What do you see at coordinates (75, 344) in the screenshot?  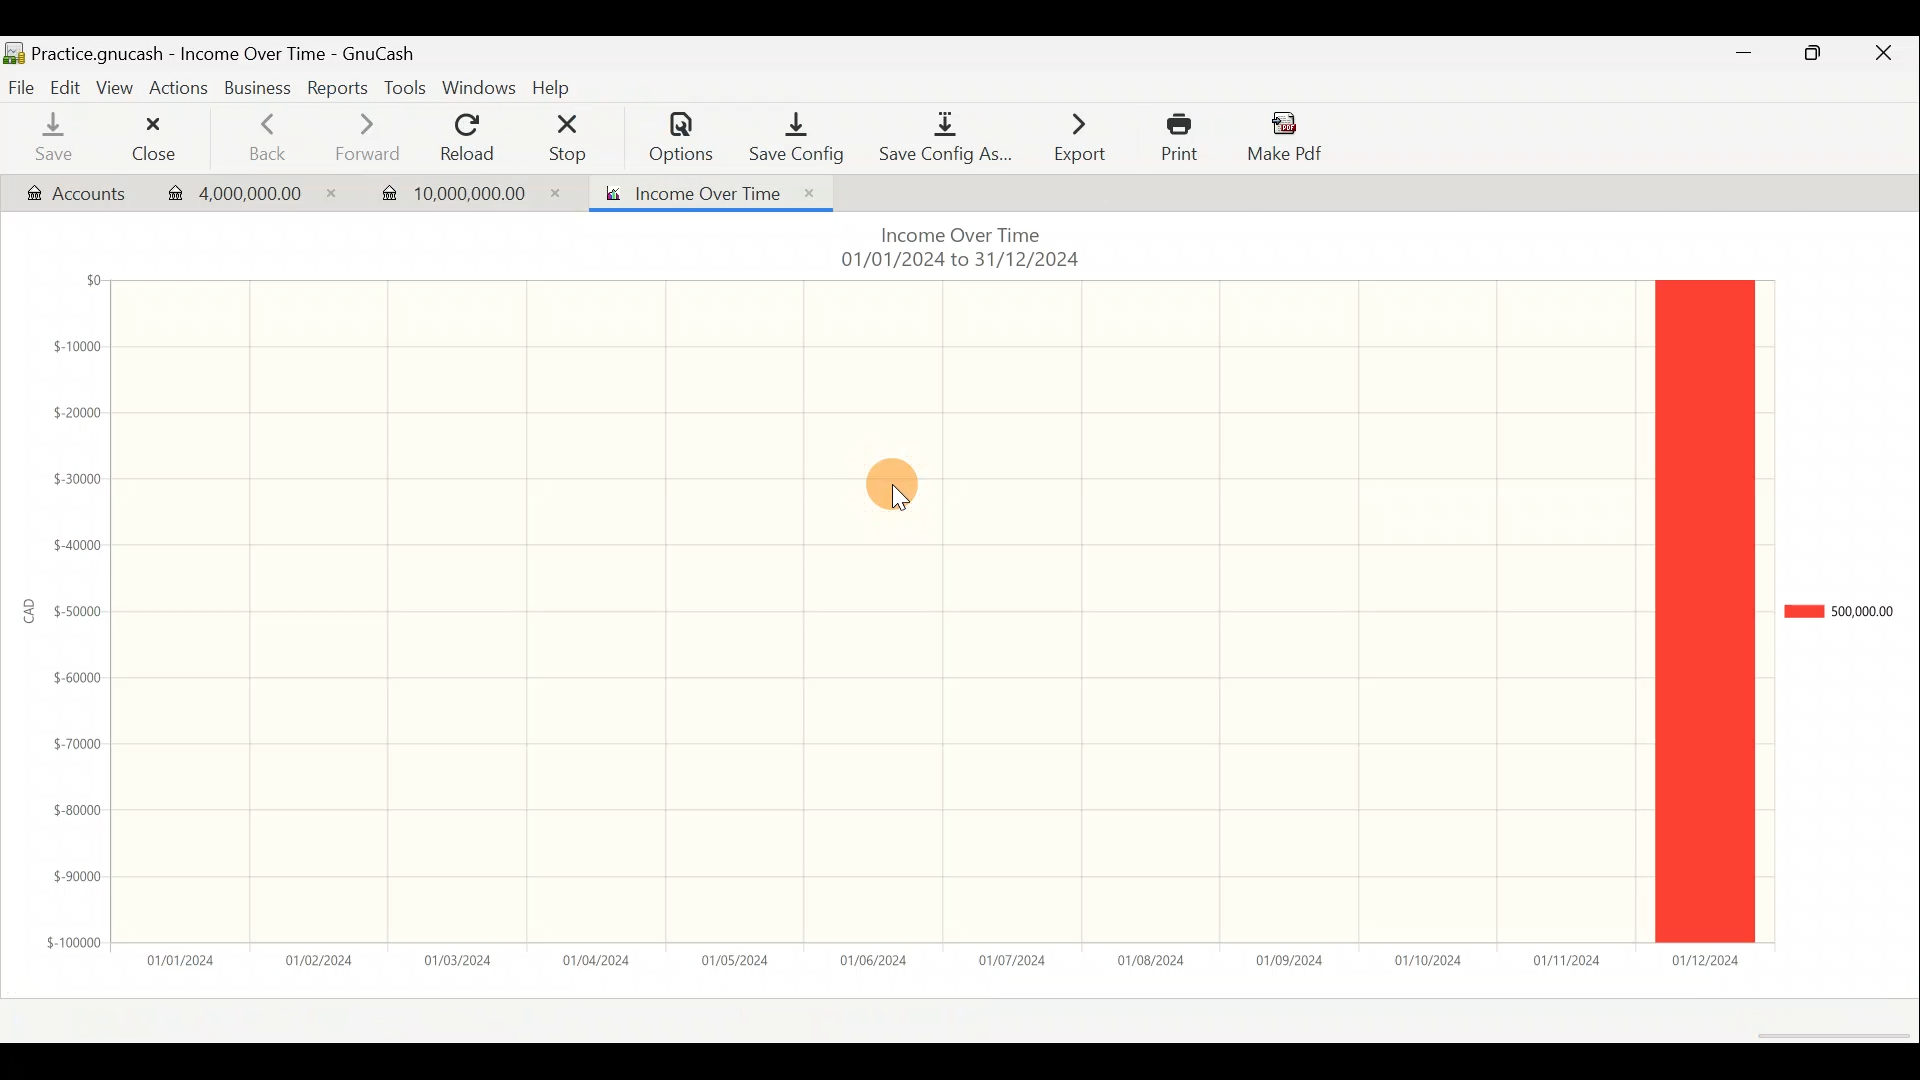 I see `$-10000` at bounding box center [75, 344].